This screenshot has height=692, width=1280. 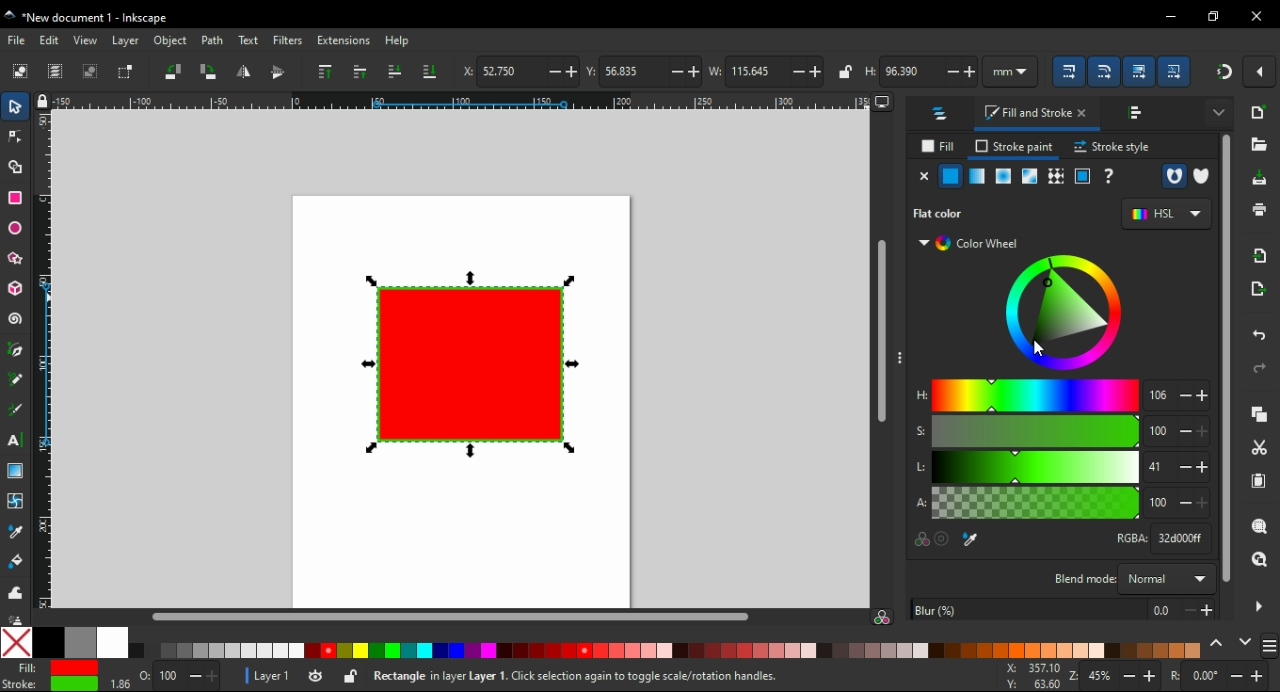 I want to click on shape building tool, so click(x=15, y=166).